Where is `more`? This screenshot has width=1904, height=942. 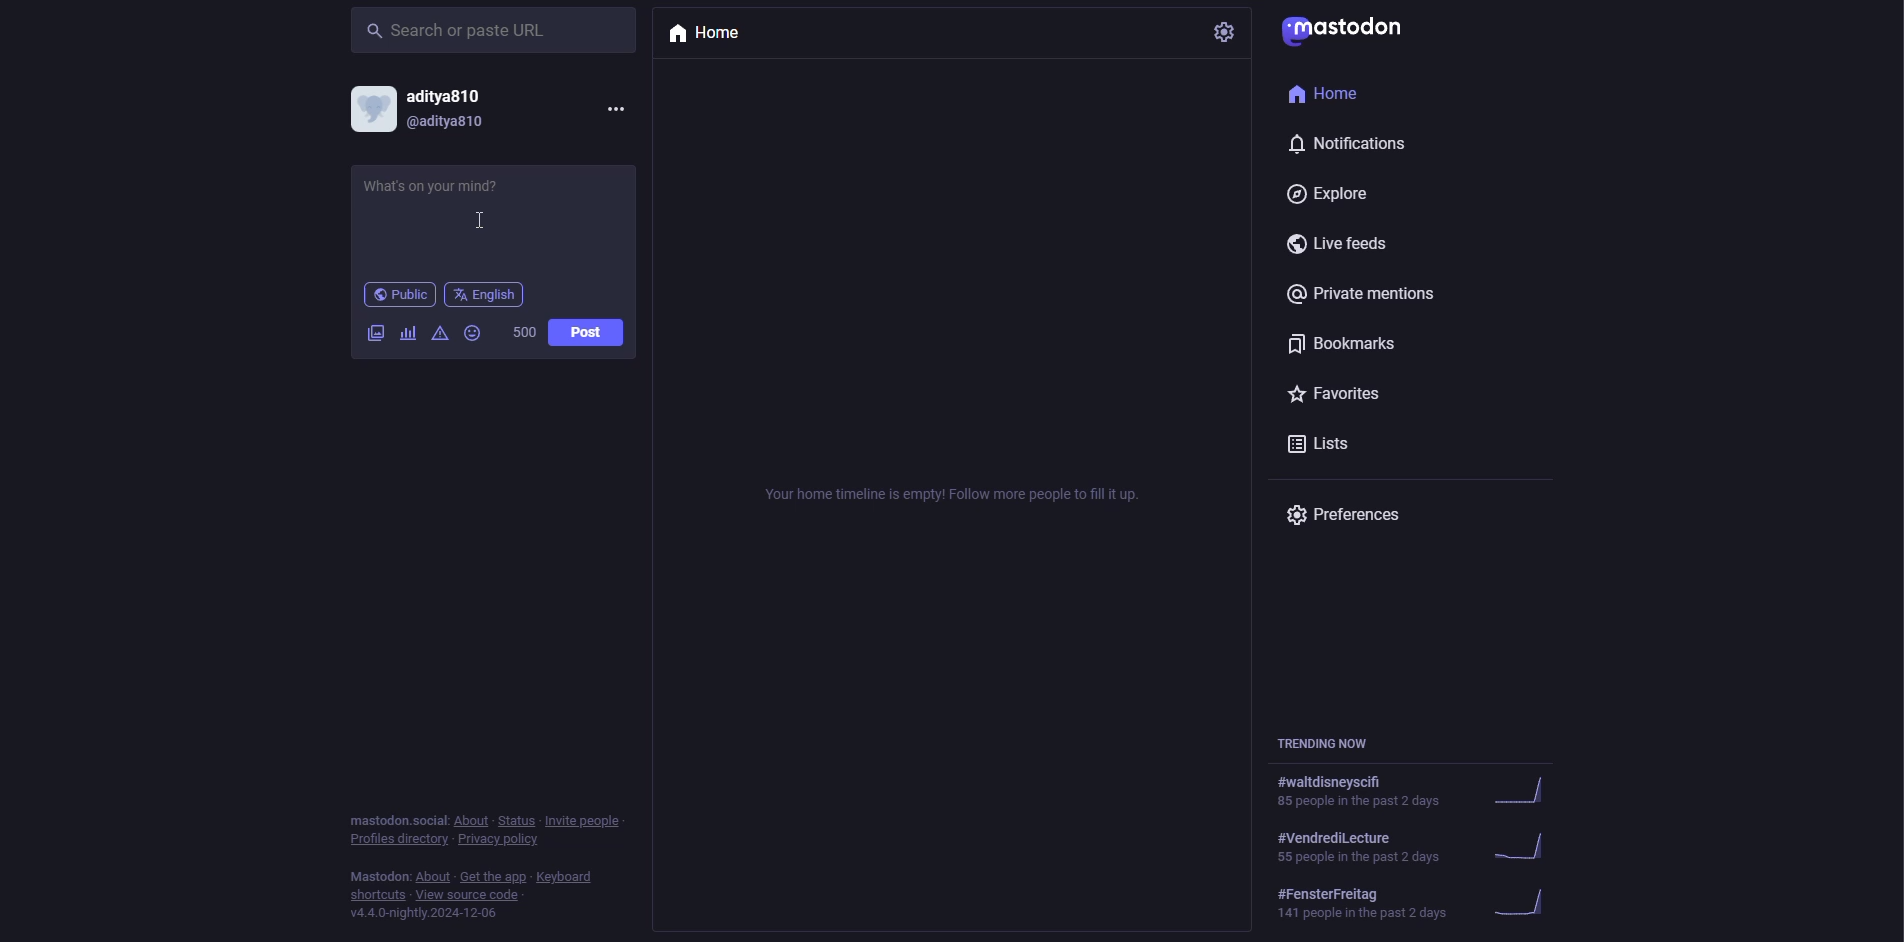 more is located at coordinates (614, 108).